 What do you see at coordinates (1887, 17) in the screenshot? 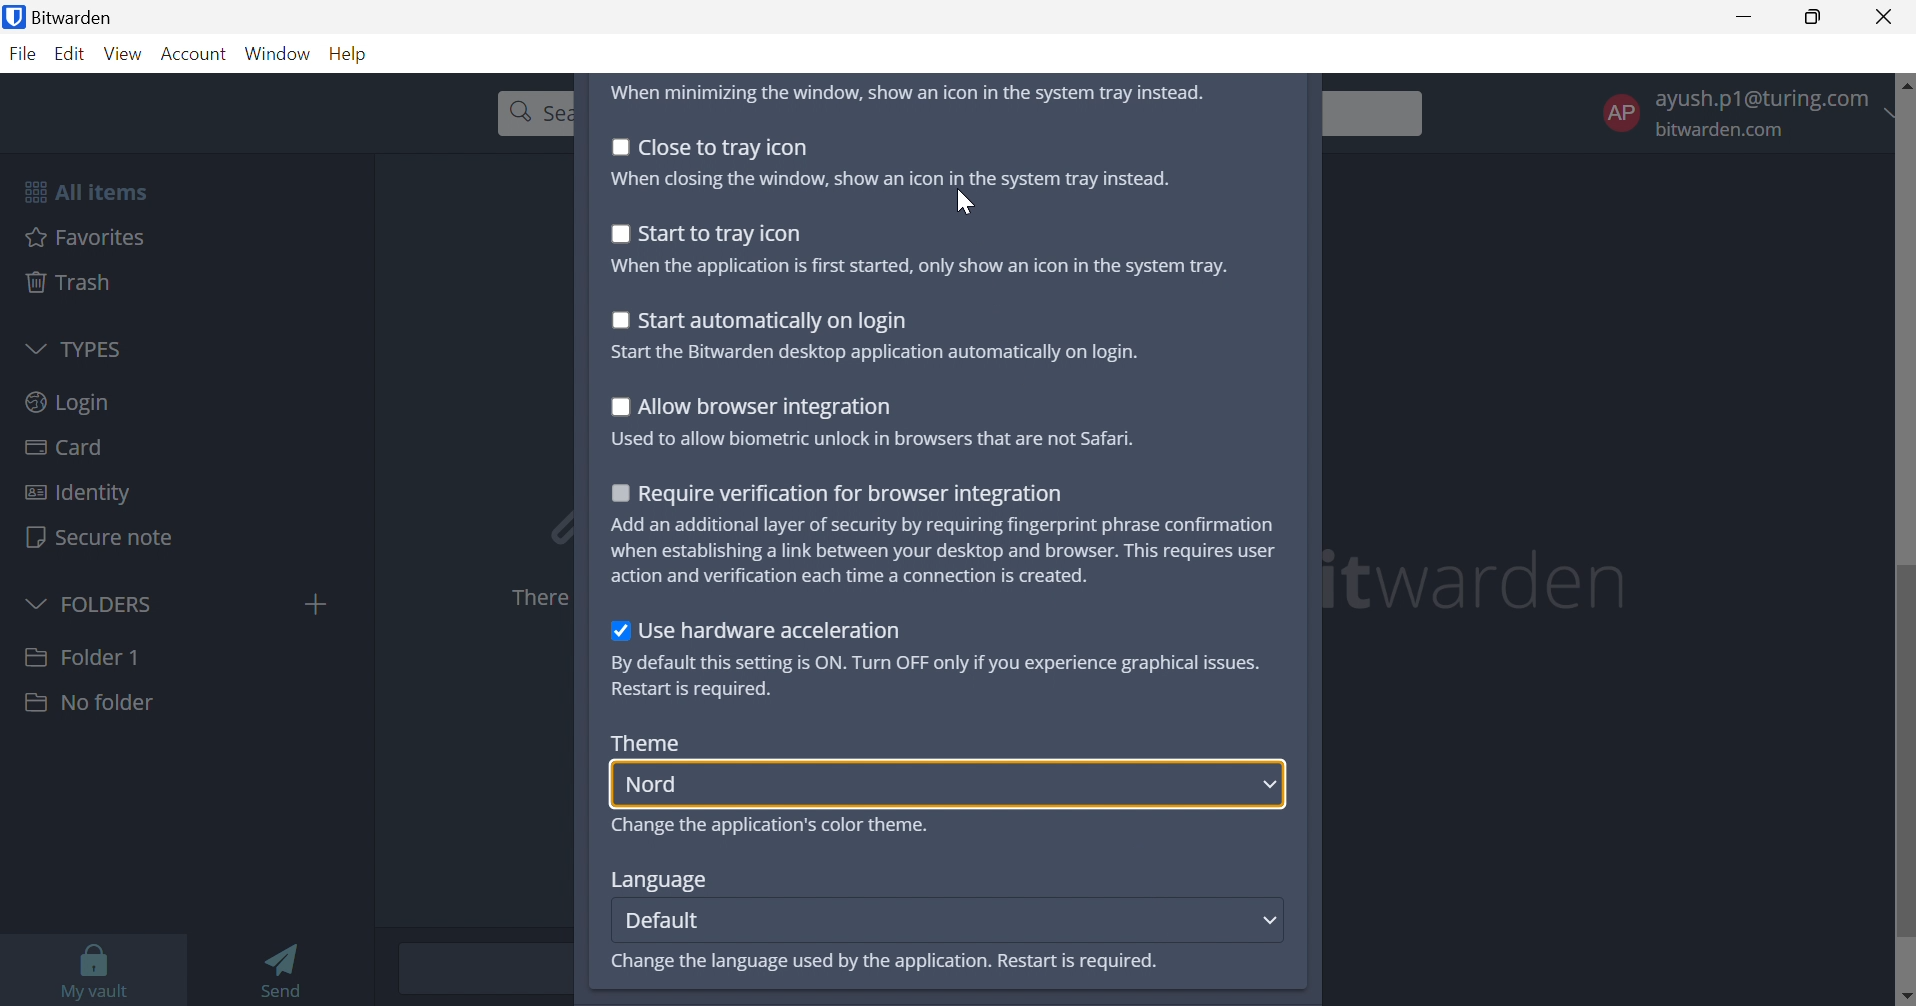
I see `Close` at bounding box center [1887, 17].